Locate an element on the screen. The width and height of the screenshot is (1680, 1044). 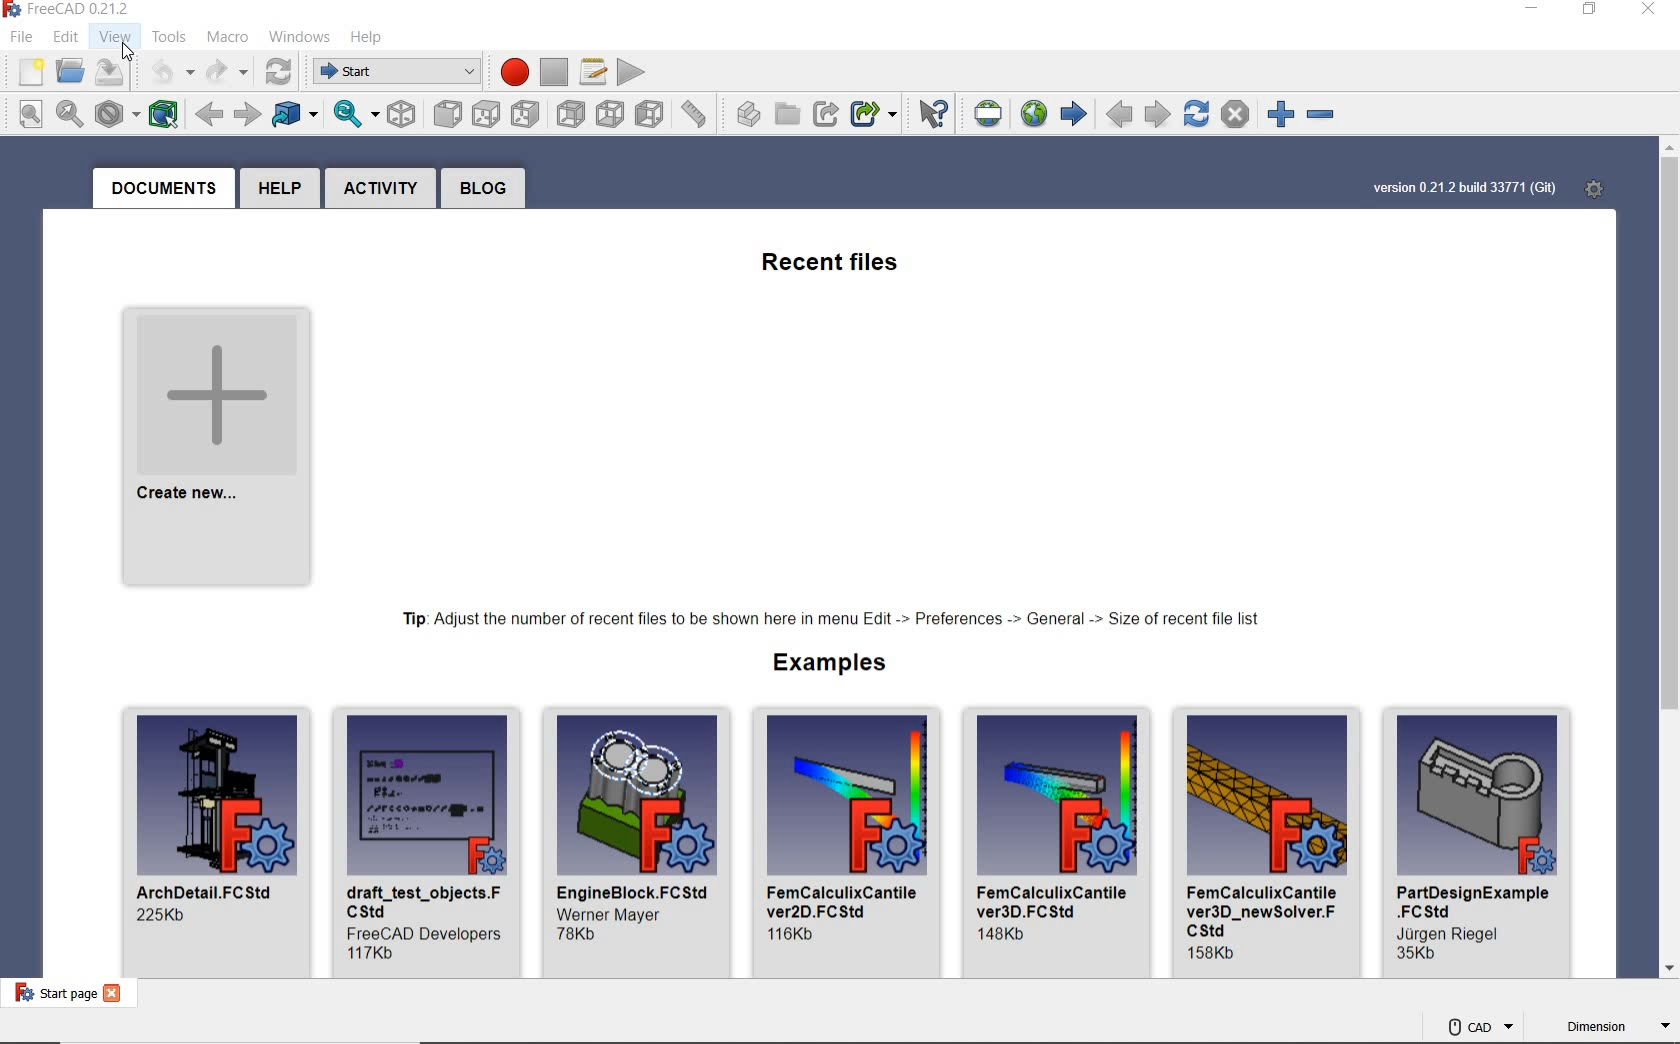
EngineBlock is located at coordinates (636, 843).